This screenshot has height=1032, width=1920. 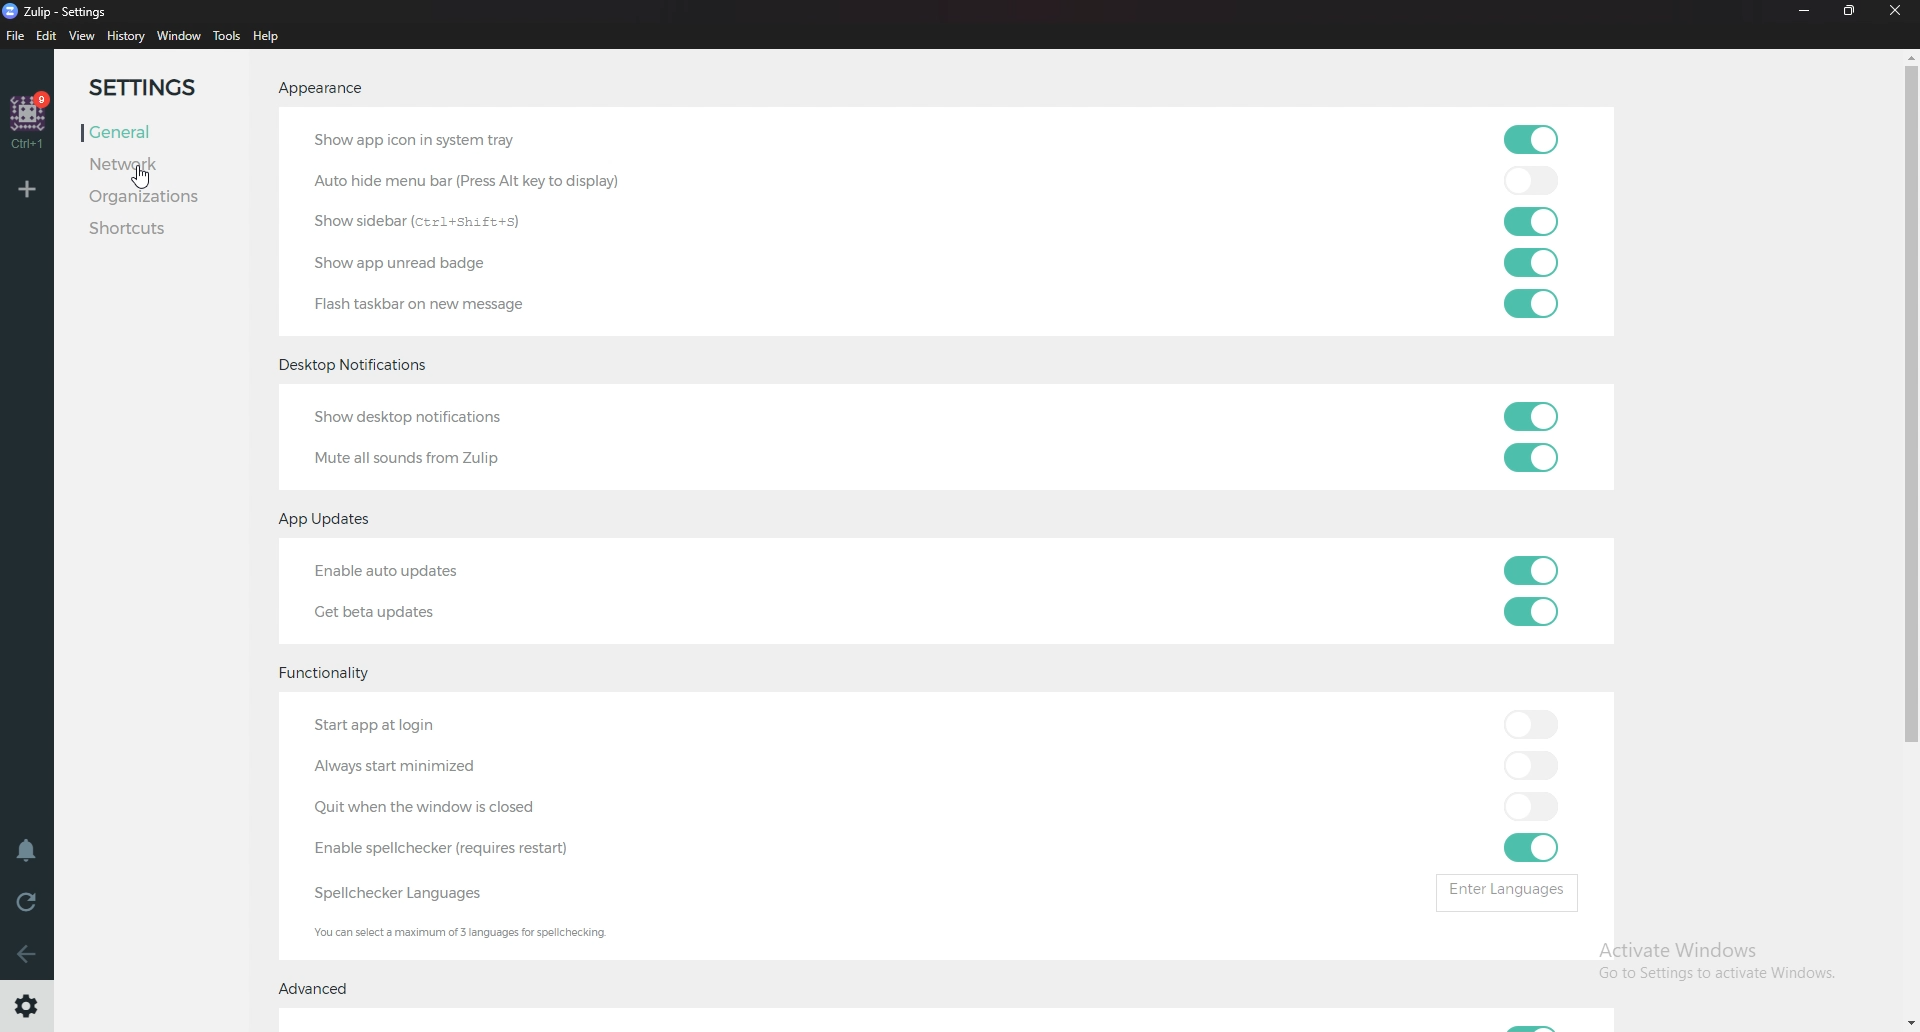 What do you see at coordinates (1532, 725) in the screenshot?
I see `toggle` at bounding box center [1532, 725].